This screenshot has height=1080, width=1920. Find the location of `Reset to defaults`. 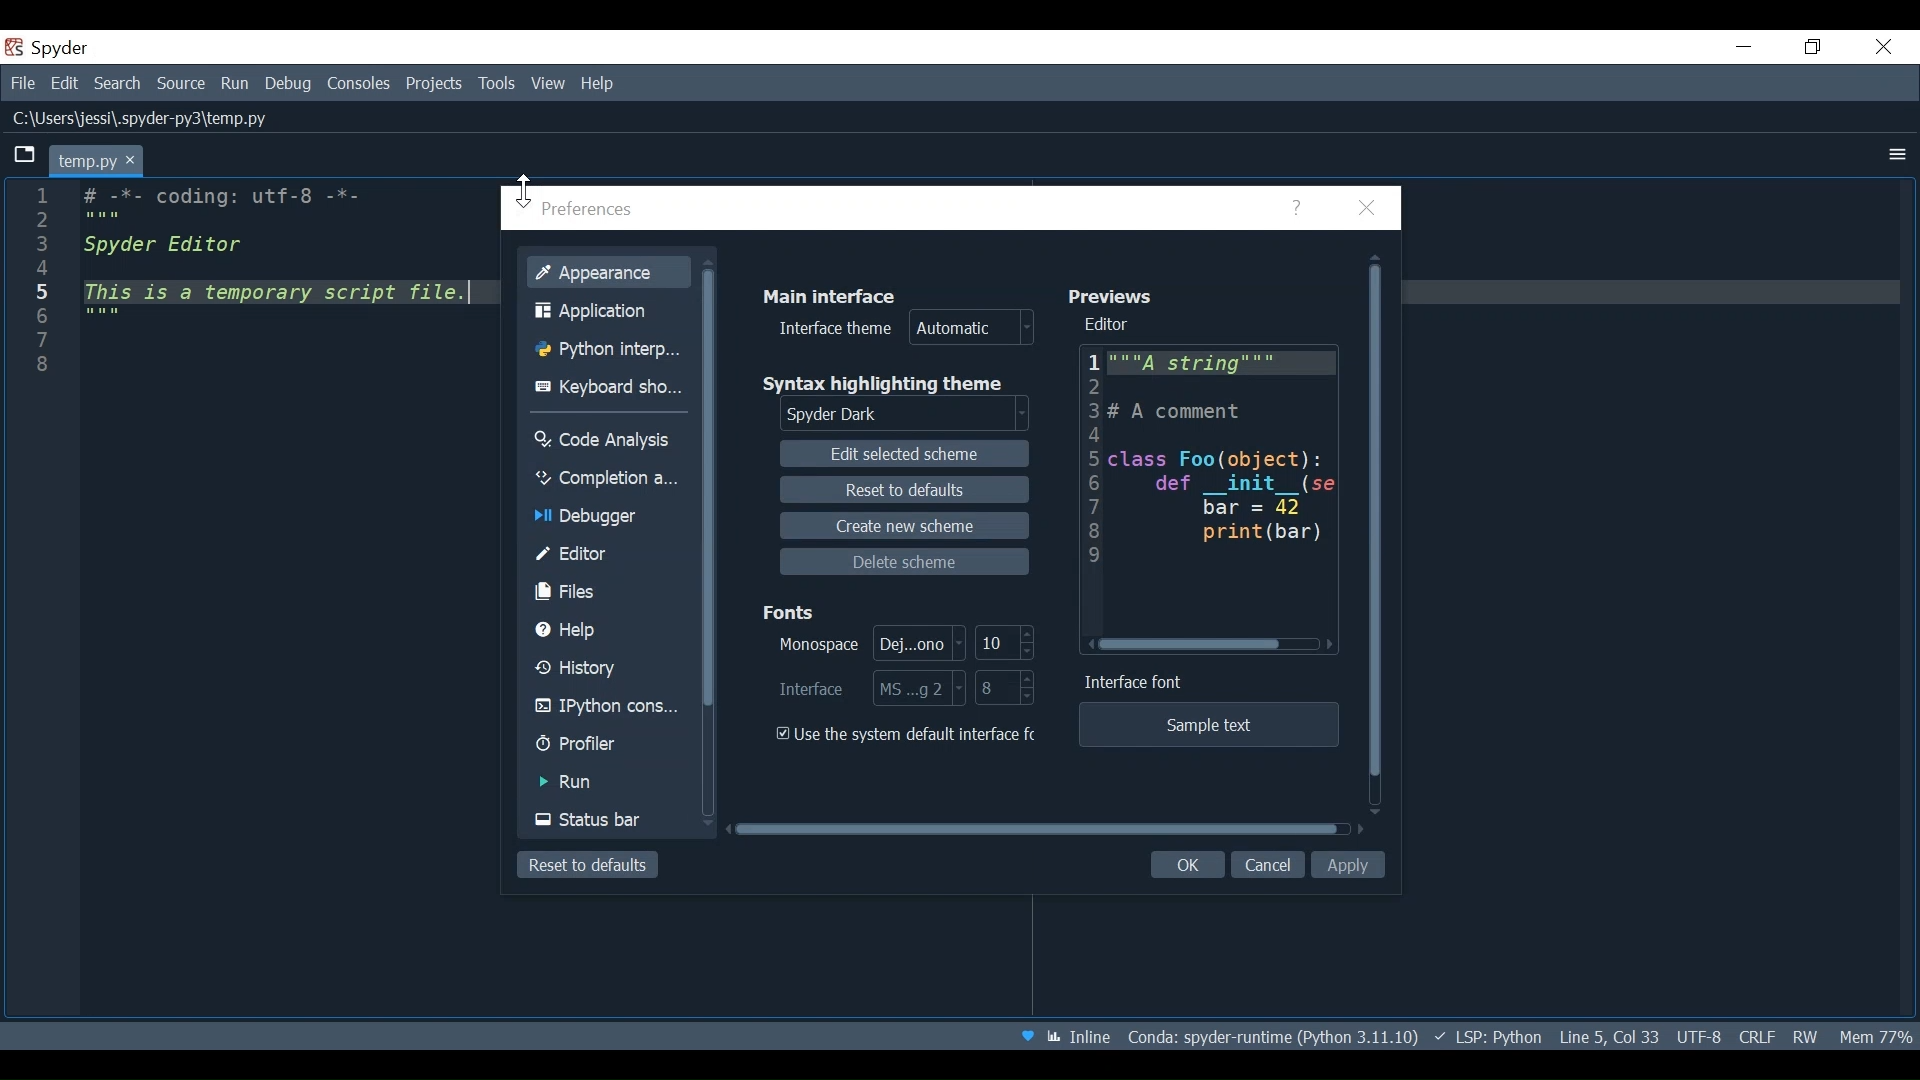

Reset to defaults is located at coordinates (903, 489).